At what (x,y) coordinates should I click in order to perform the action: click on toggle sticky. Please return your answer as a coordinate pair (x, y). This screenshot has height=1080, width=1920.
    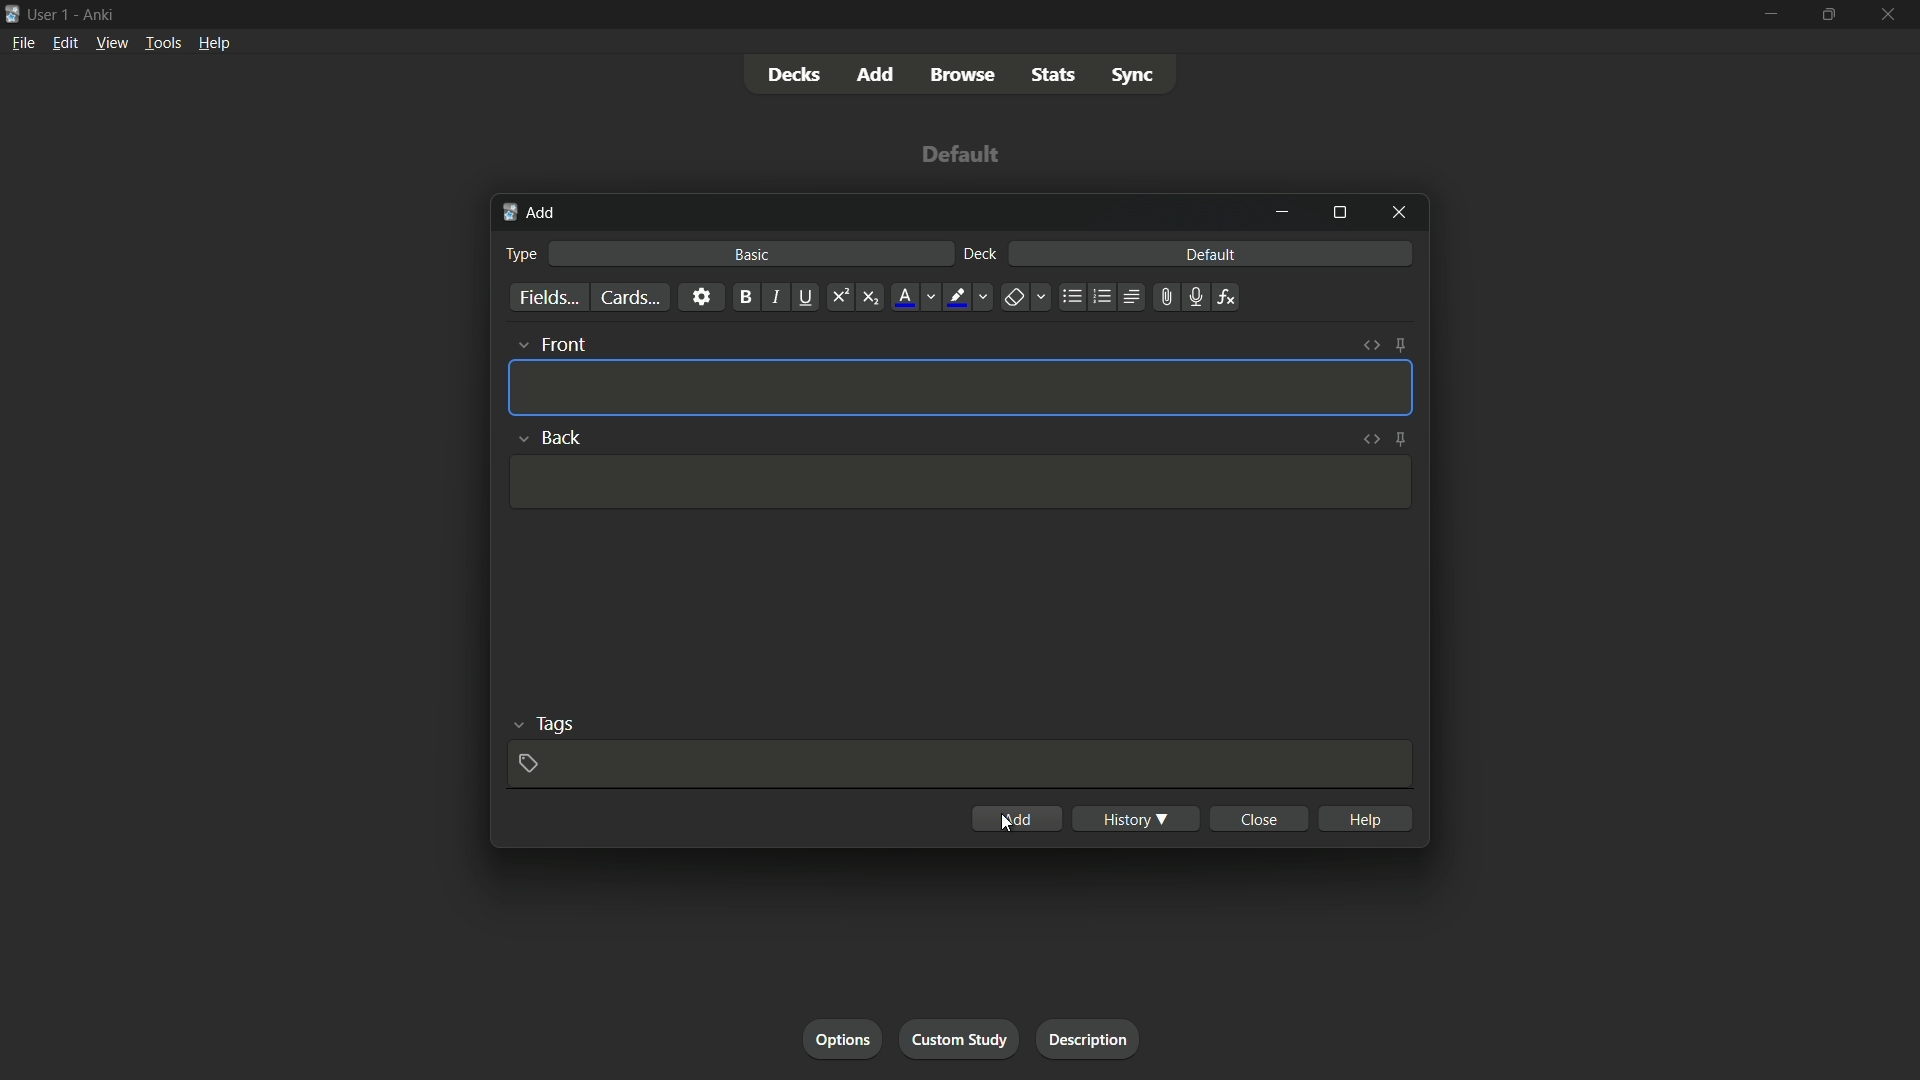
    Looking at the image, I should click on (1400, 437).